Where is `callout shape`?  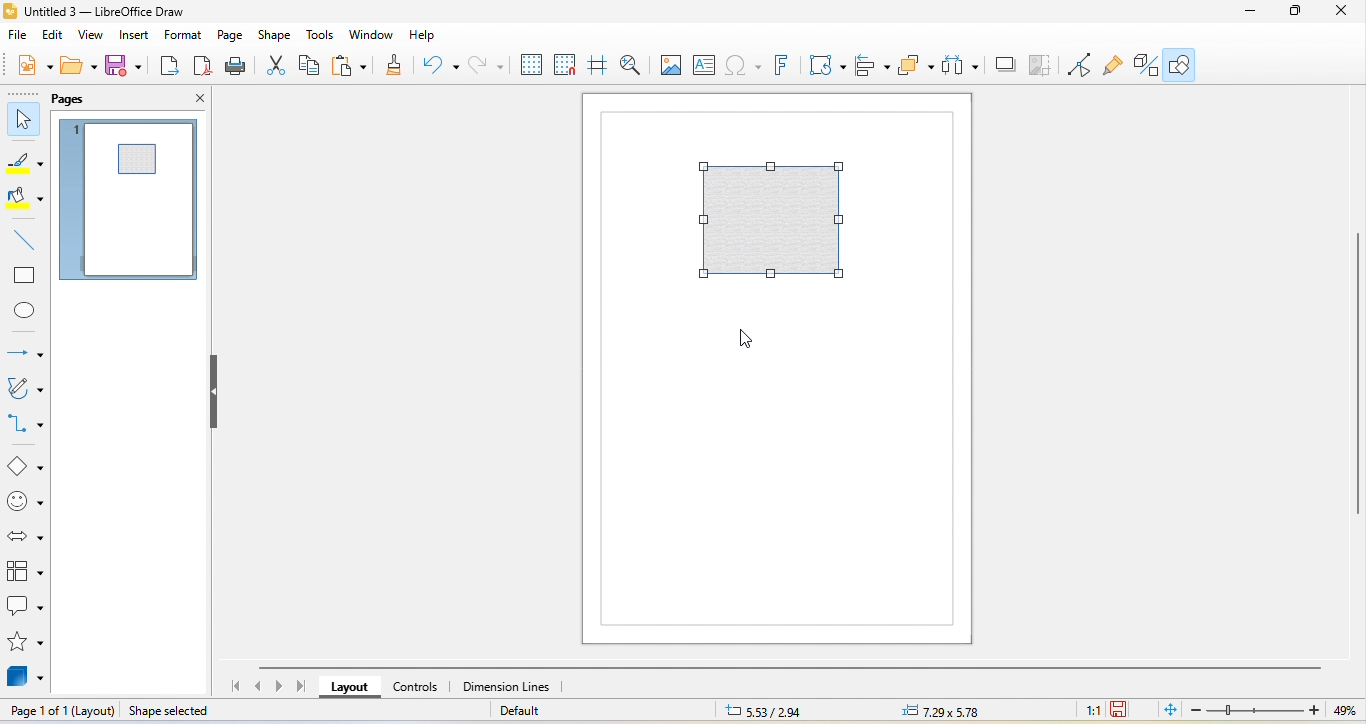
callout shape is located at coordinates (24, 608).